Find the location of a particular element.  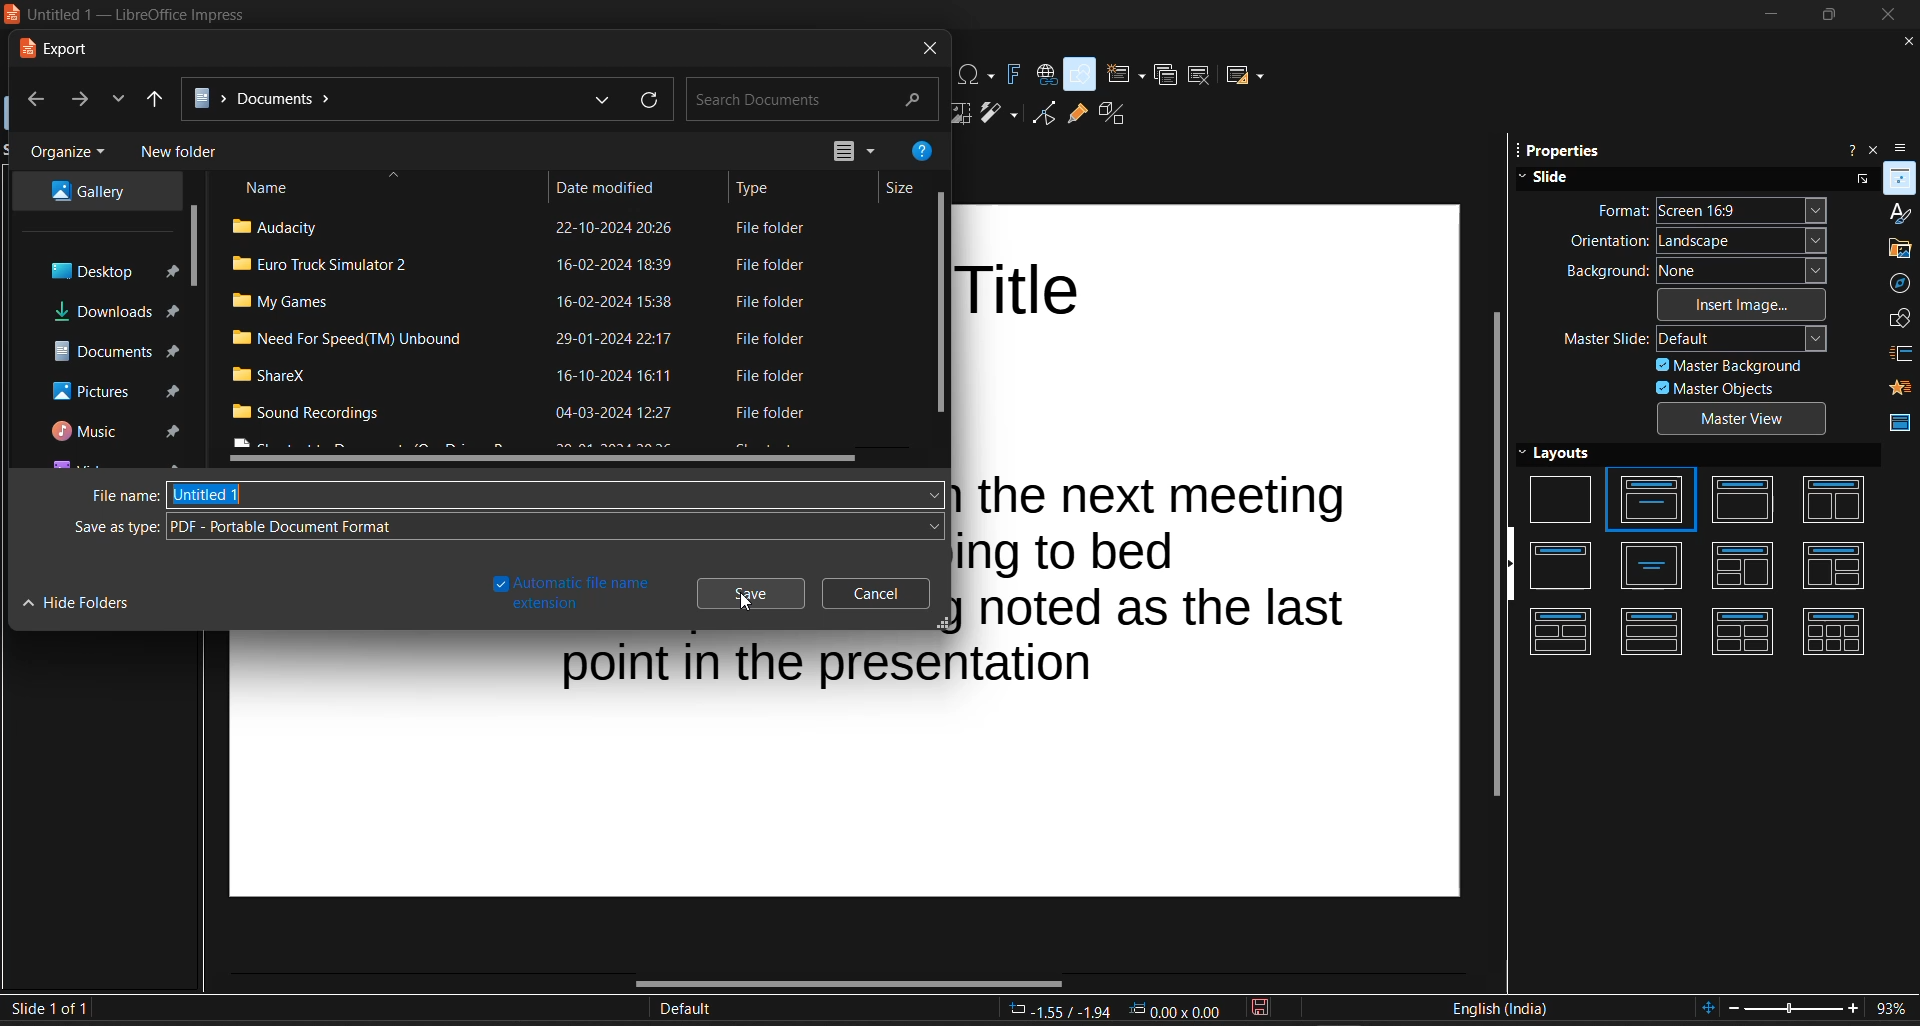

Gallery is located at coordinates (84, 193).